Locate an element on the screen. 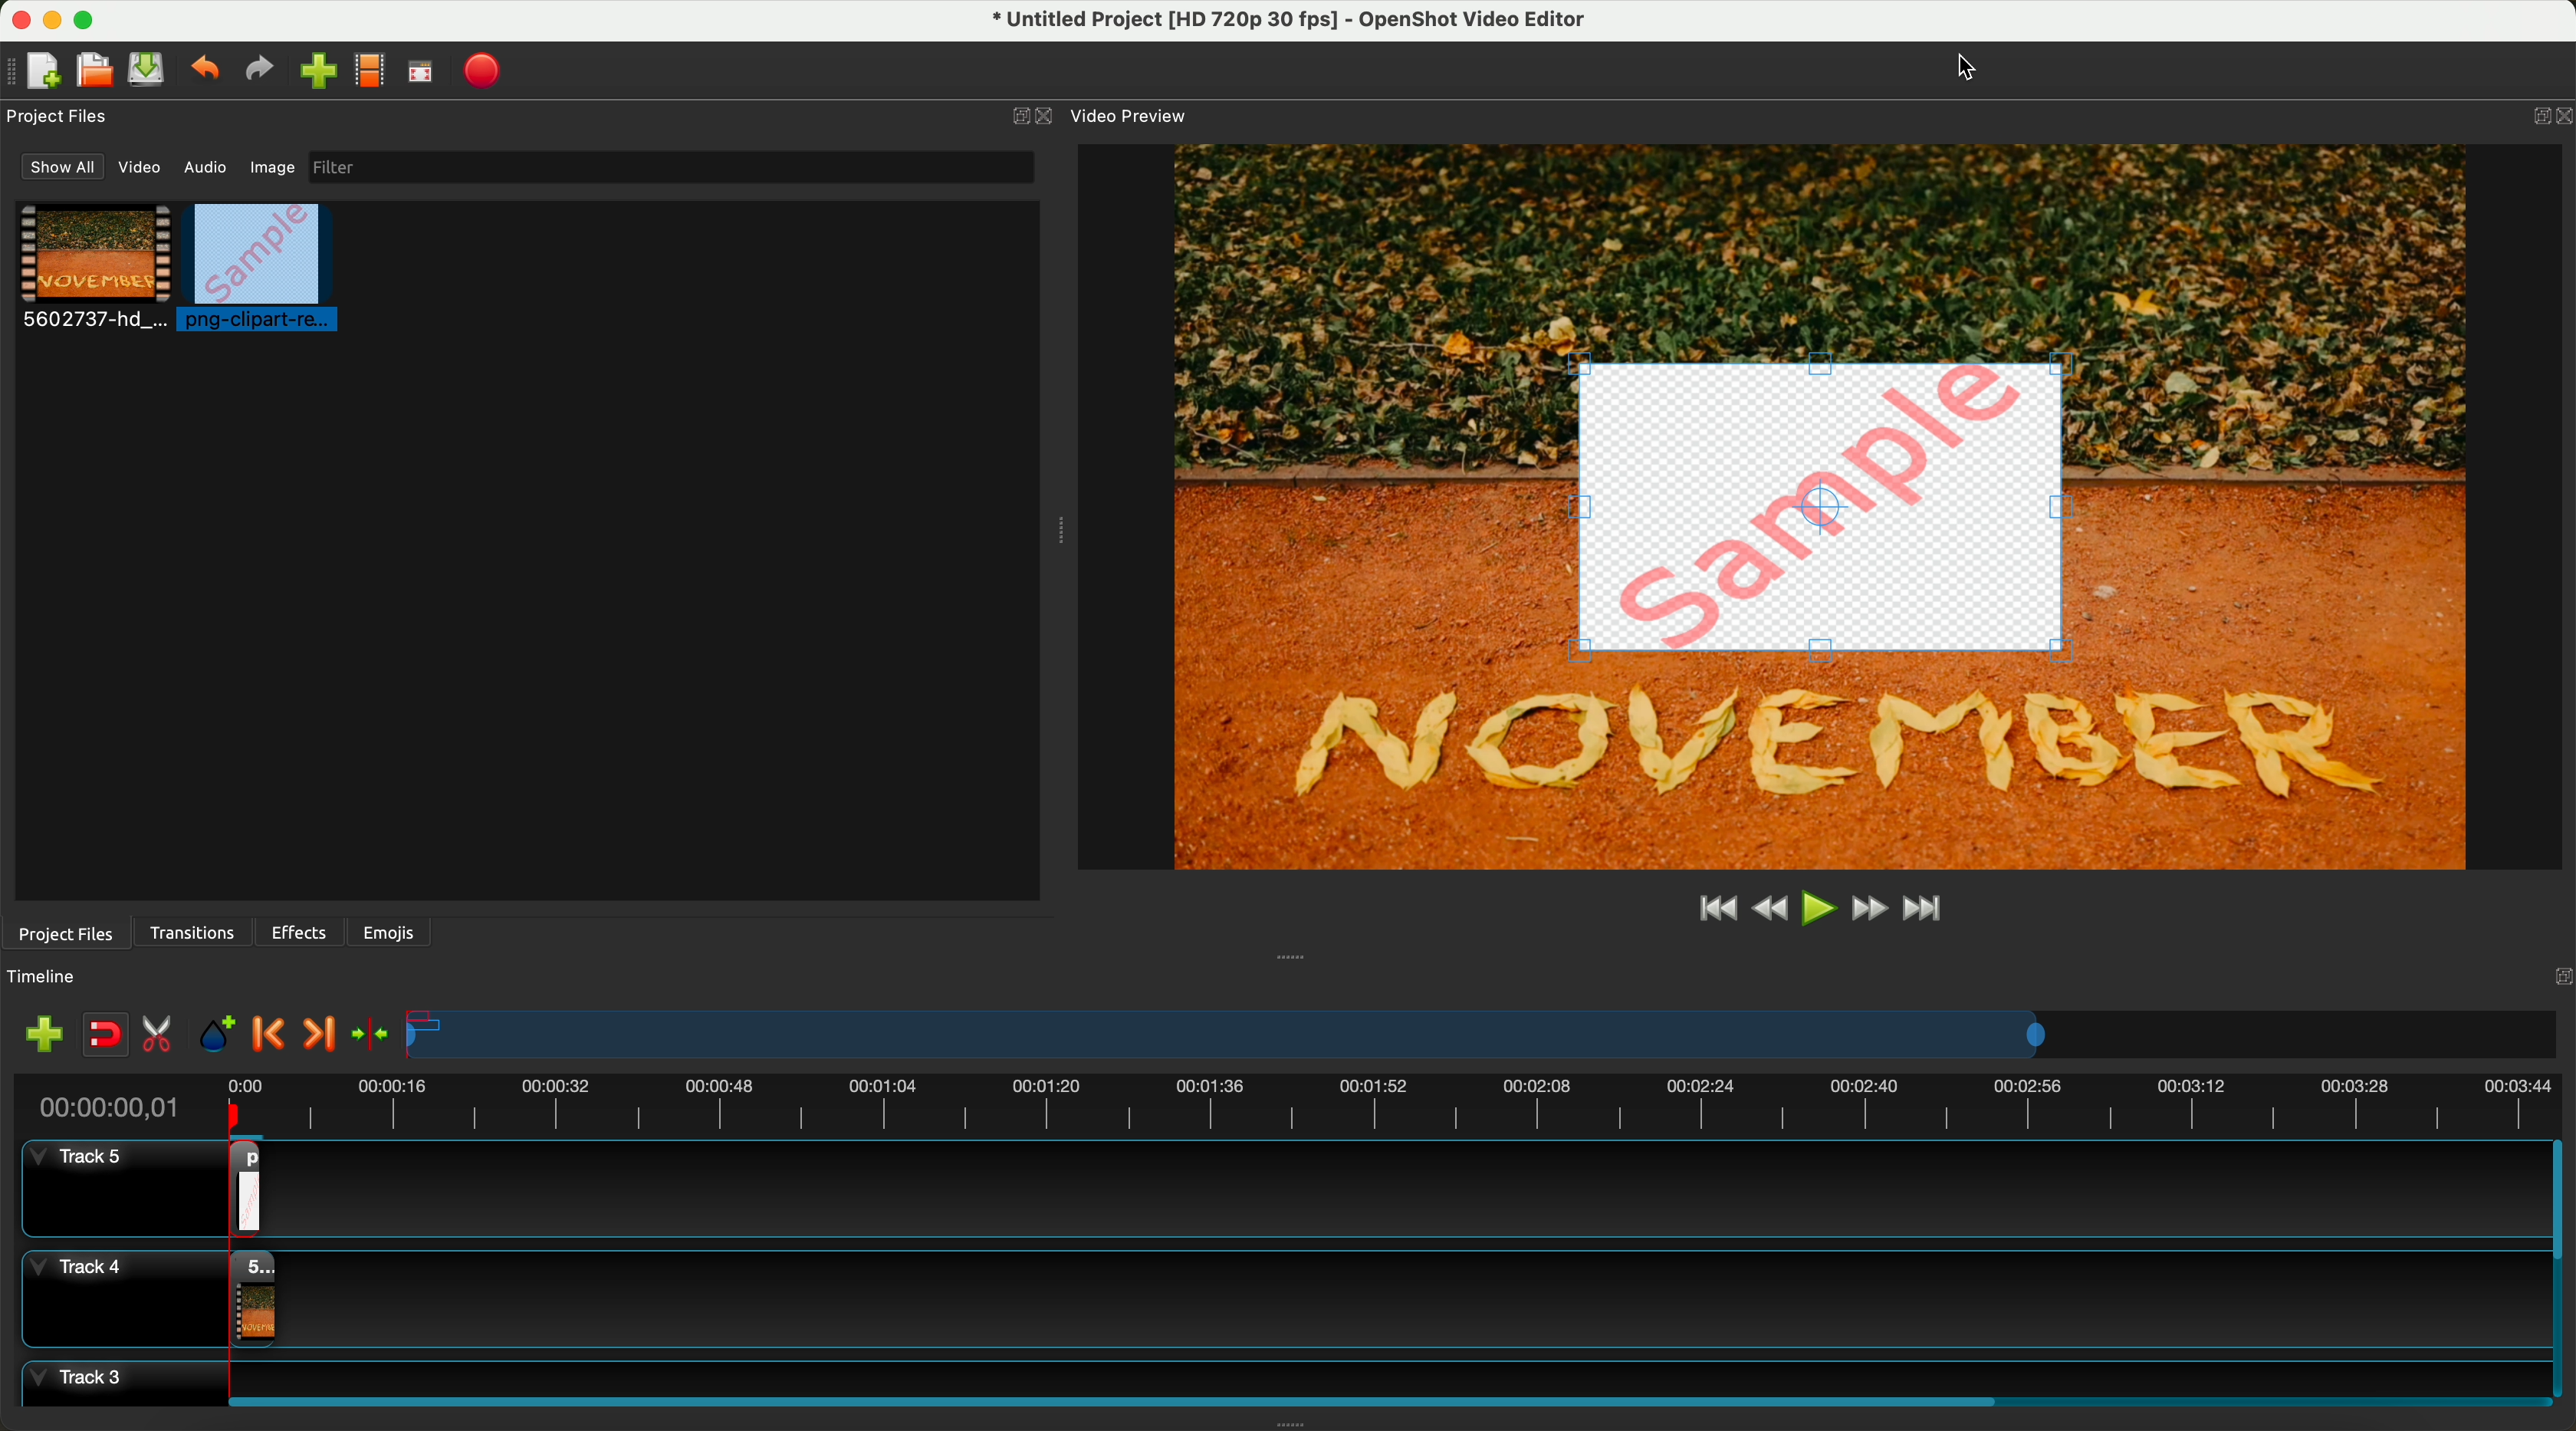 The height and width of the screenshot is (1431, 2576). click on image is located at coordinates (264, 270).